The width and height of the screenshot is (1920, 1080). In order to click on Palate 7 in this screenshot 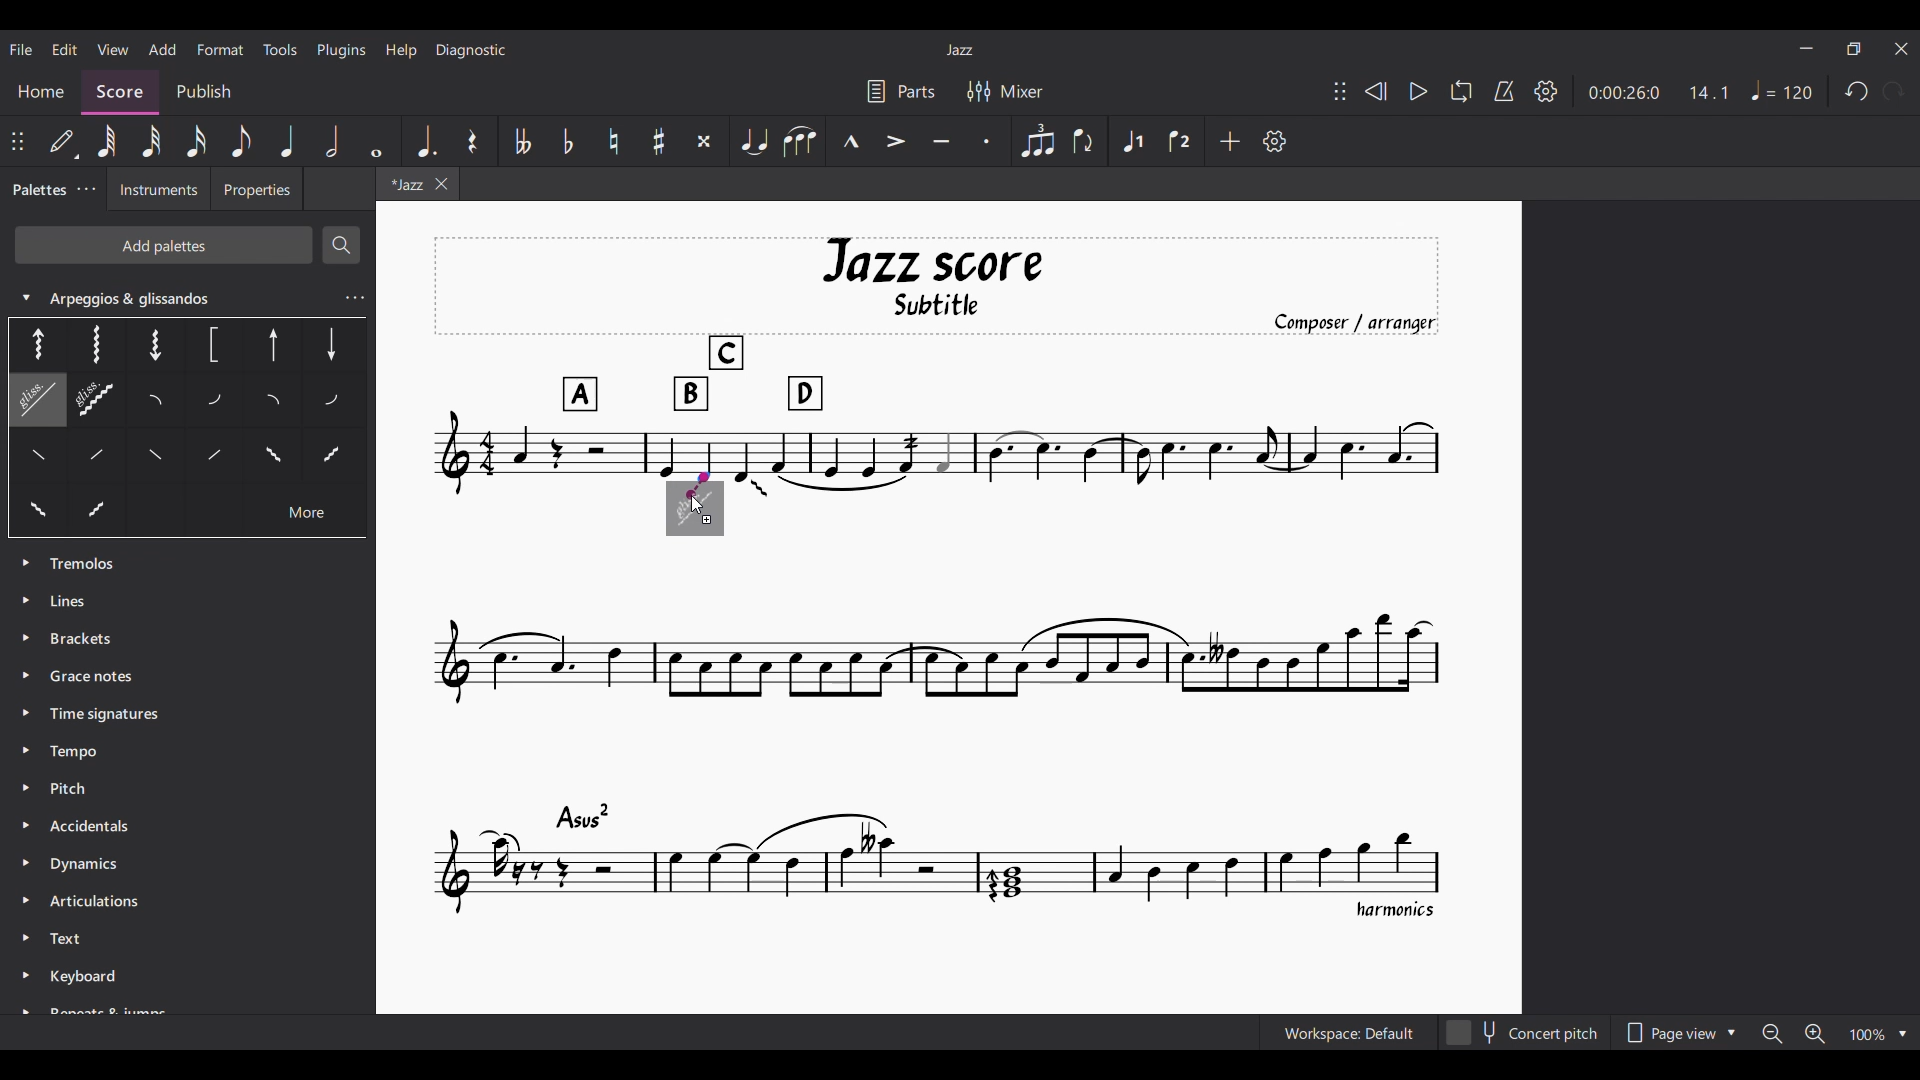, I will do `click(30, 403)`.